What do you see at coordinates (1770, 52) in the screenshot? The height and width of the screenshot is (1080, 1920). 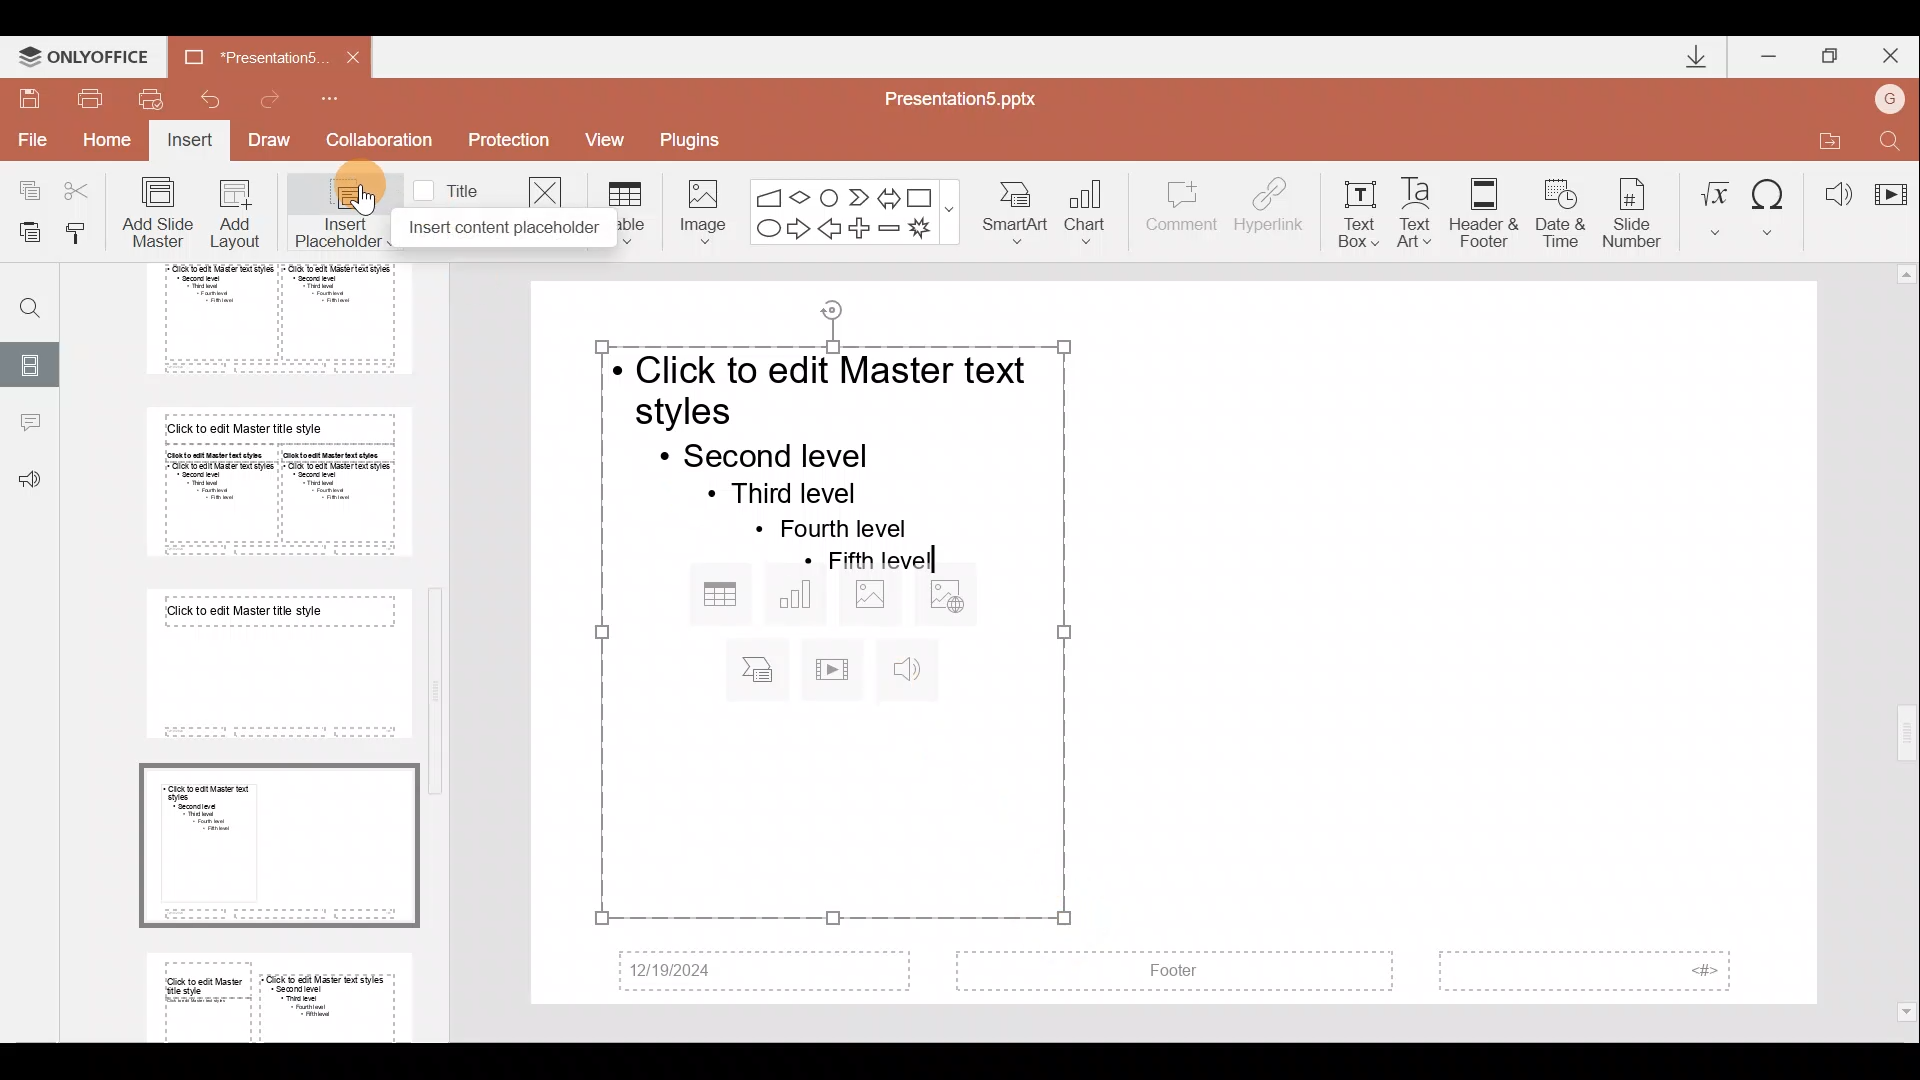 I see `Minimize` at bounding box center [1770, 52].